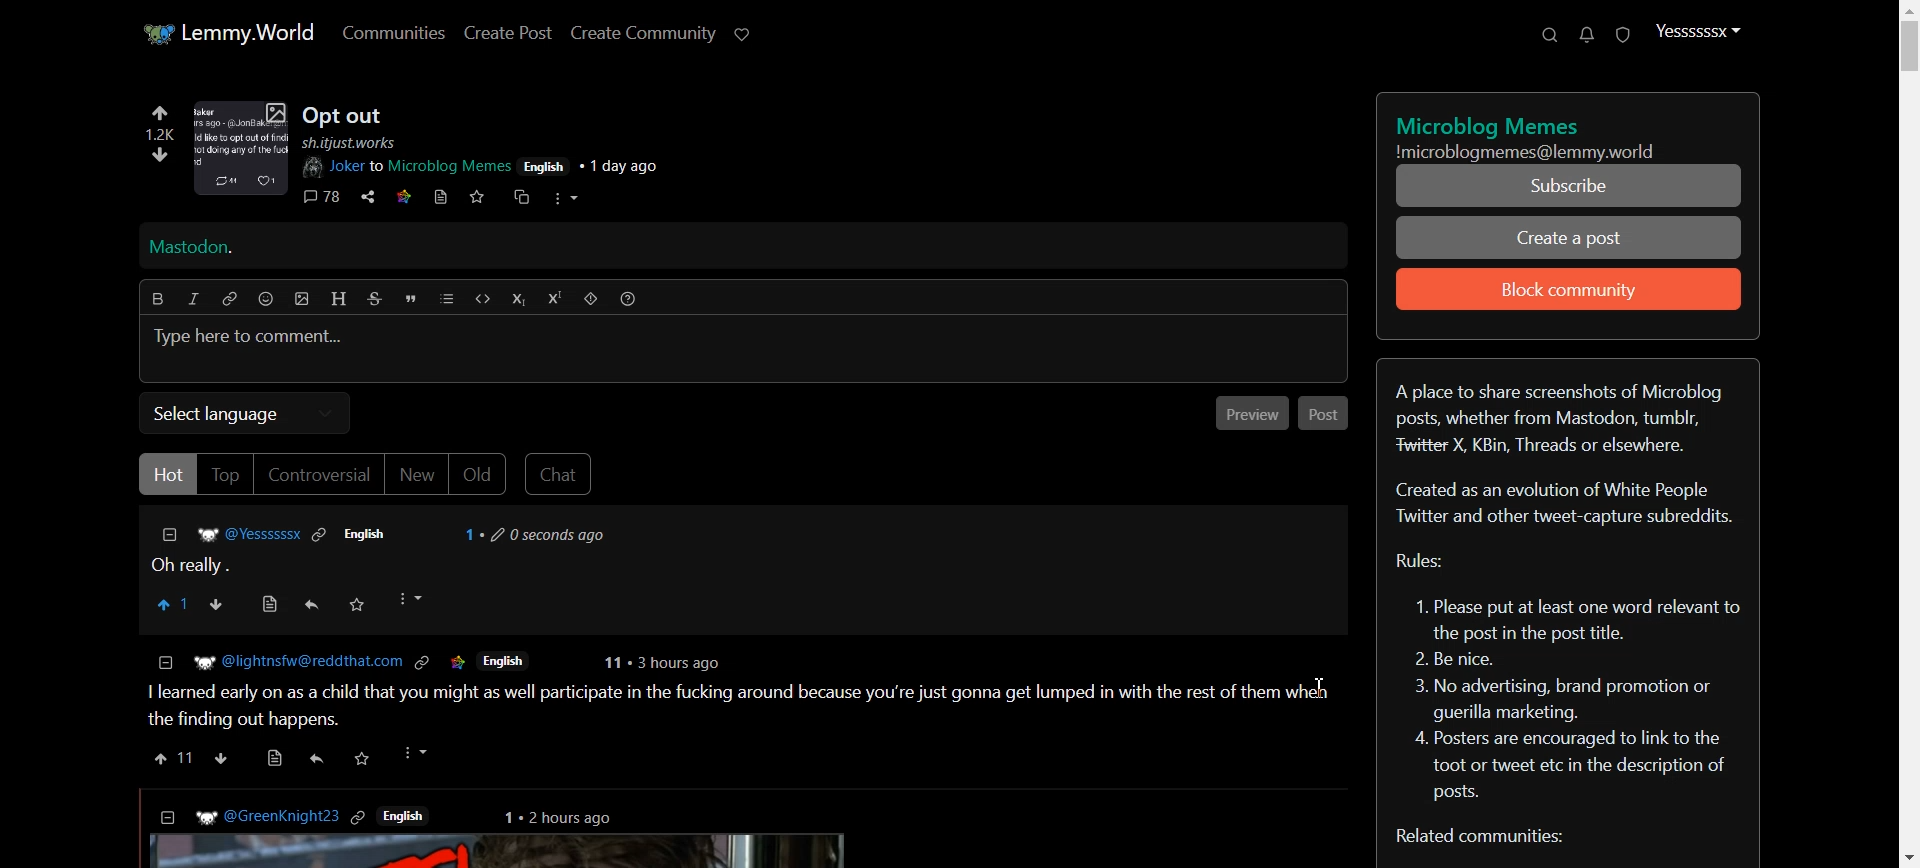 The height and width of the screenshot is (868, 1920). What do you see at coordinates (744, 35) in the screenshot?
I see `Support Lemmy` at bounding box center [744, 35].